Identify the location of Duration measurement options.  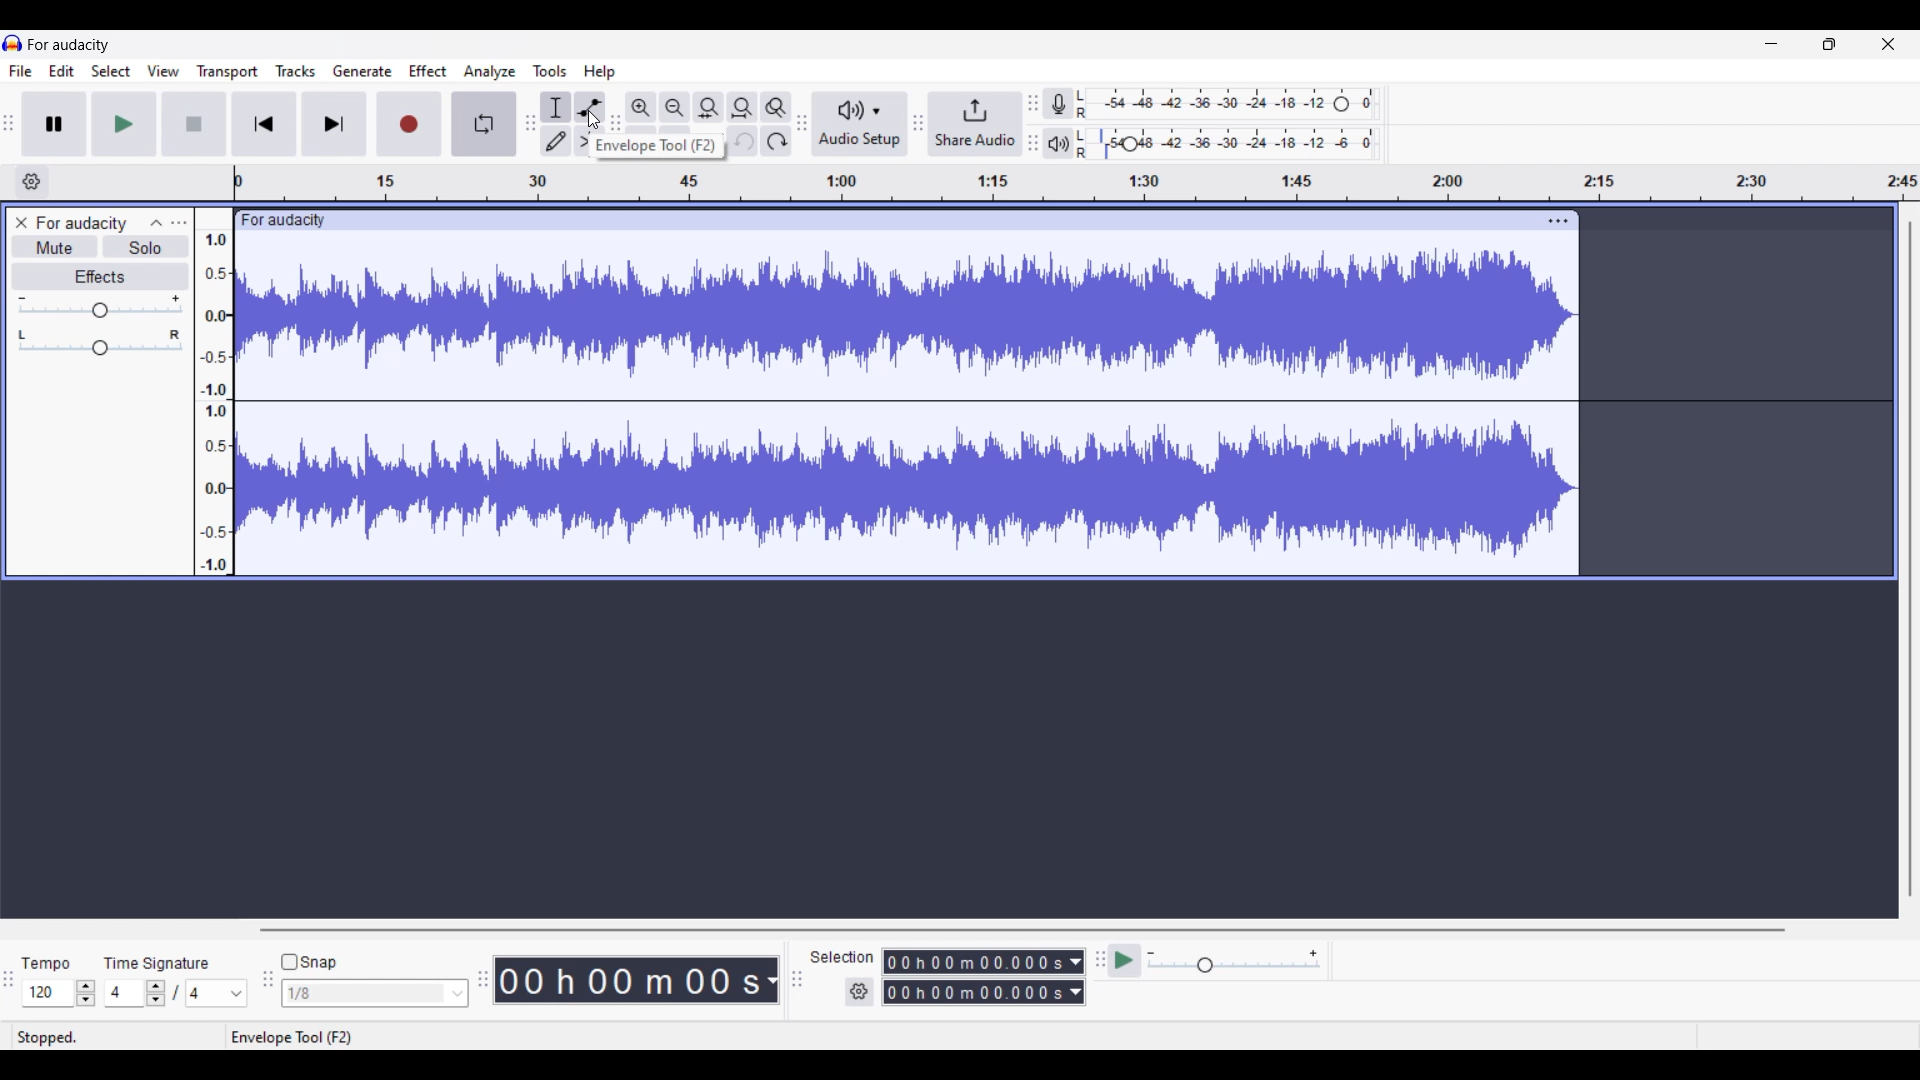
(771, 981).